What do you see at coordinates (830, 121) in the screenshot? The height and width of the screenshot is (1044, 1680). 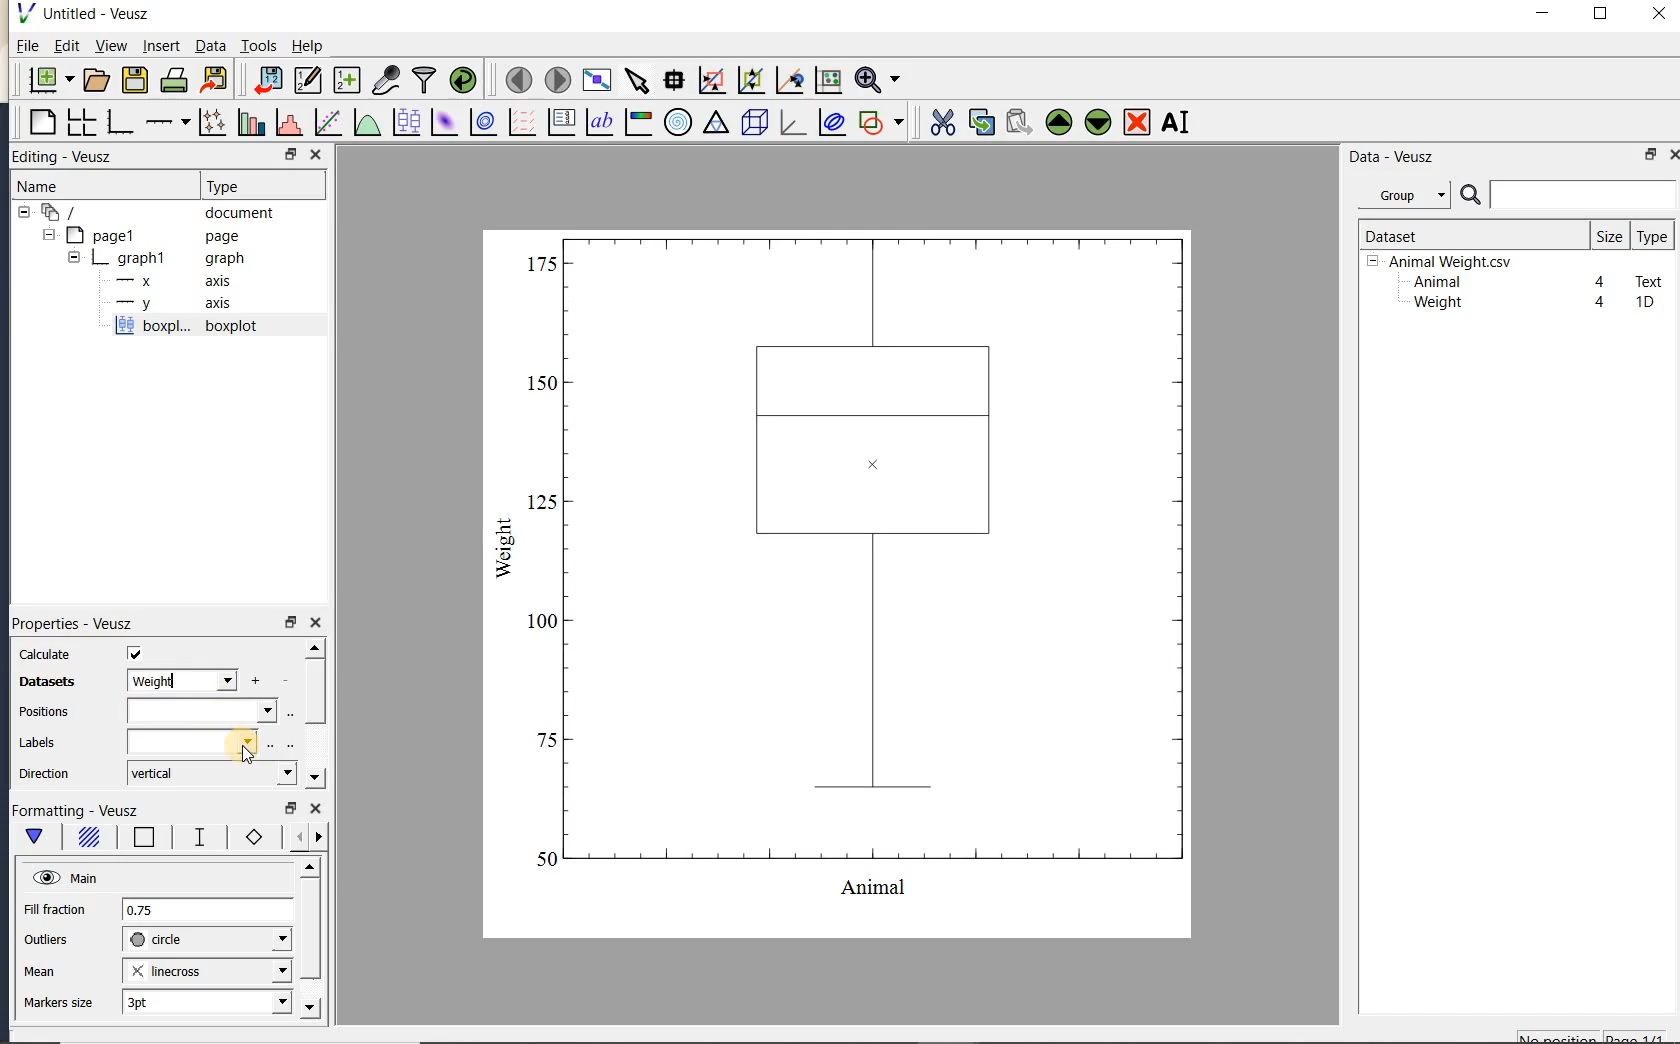 I see `plot covariance ellipses` at bounding box center [830, 121].